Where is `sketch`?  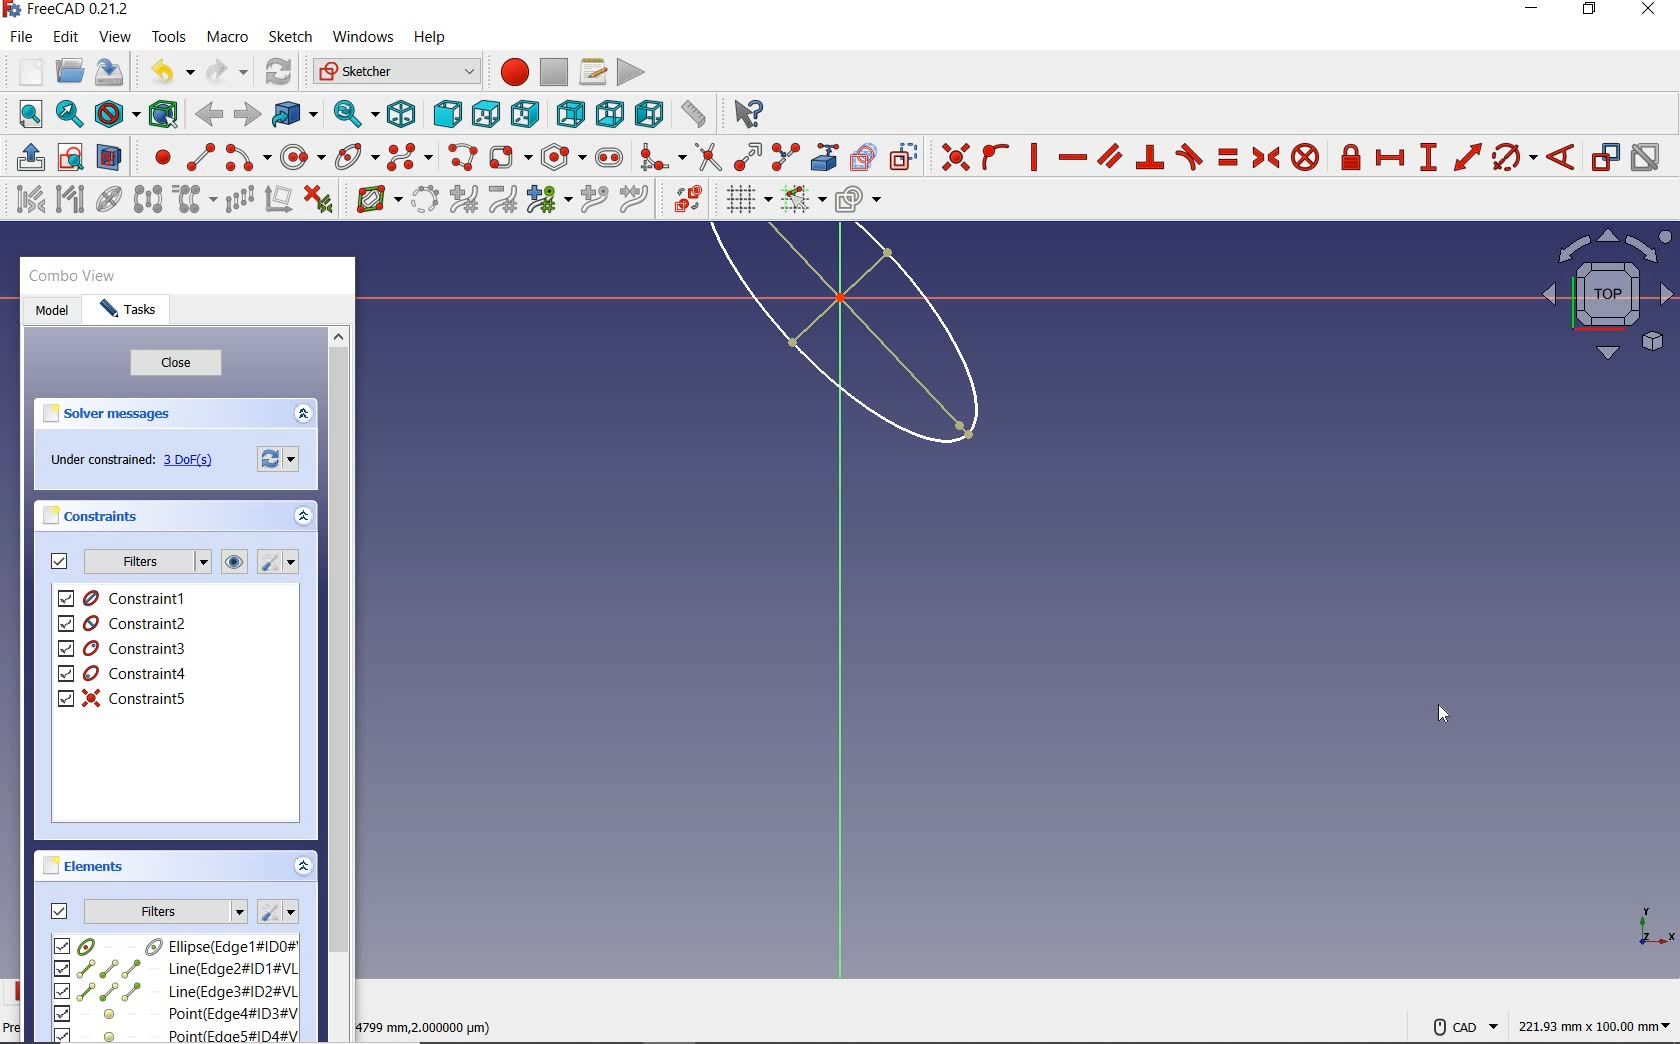 sketch is located at coordinates (289, 37).